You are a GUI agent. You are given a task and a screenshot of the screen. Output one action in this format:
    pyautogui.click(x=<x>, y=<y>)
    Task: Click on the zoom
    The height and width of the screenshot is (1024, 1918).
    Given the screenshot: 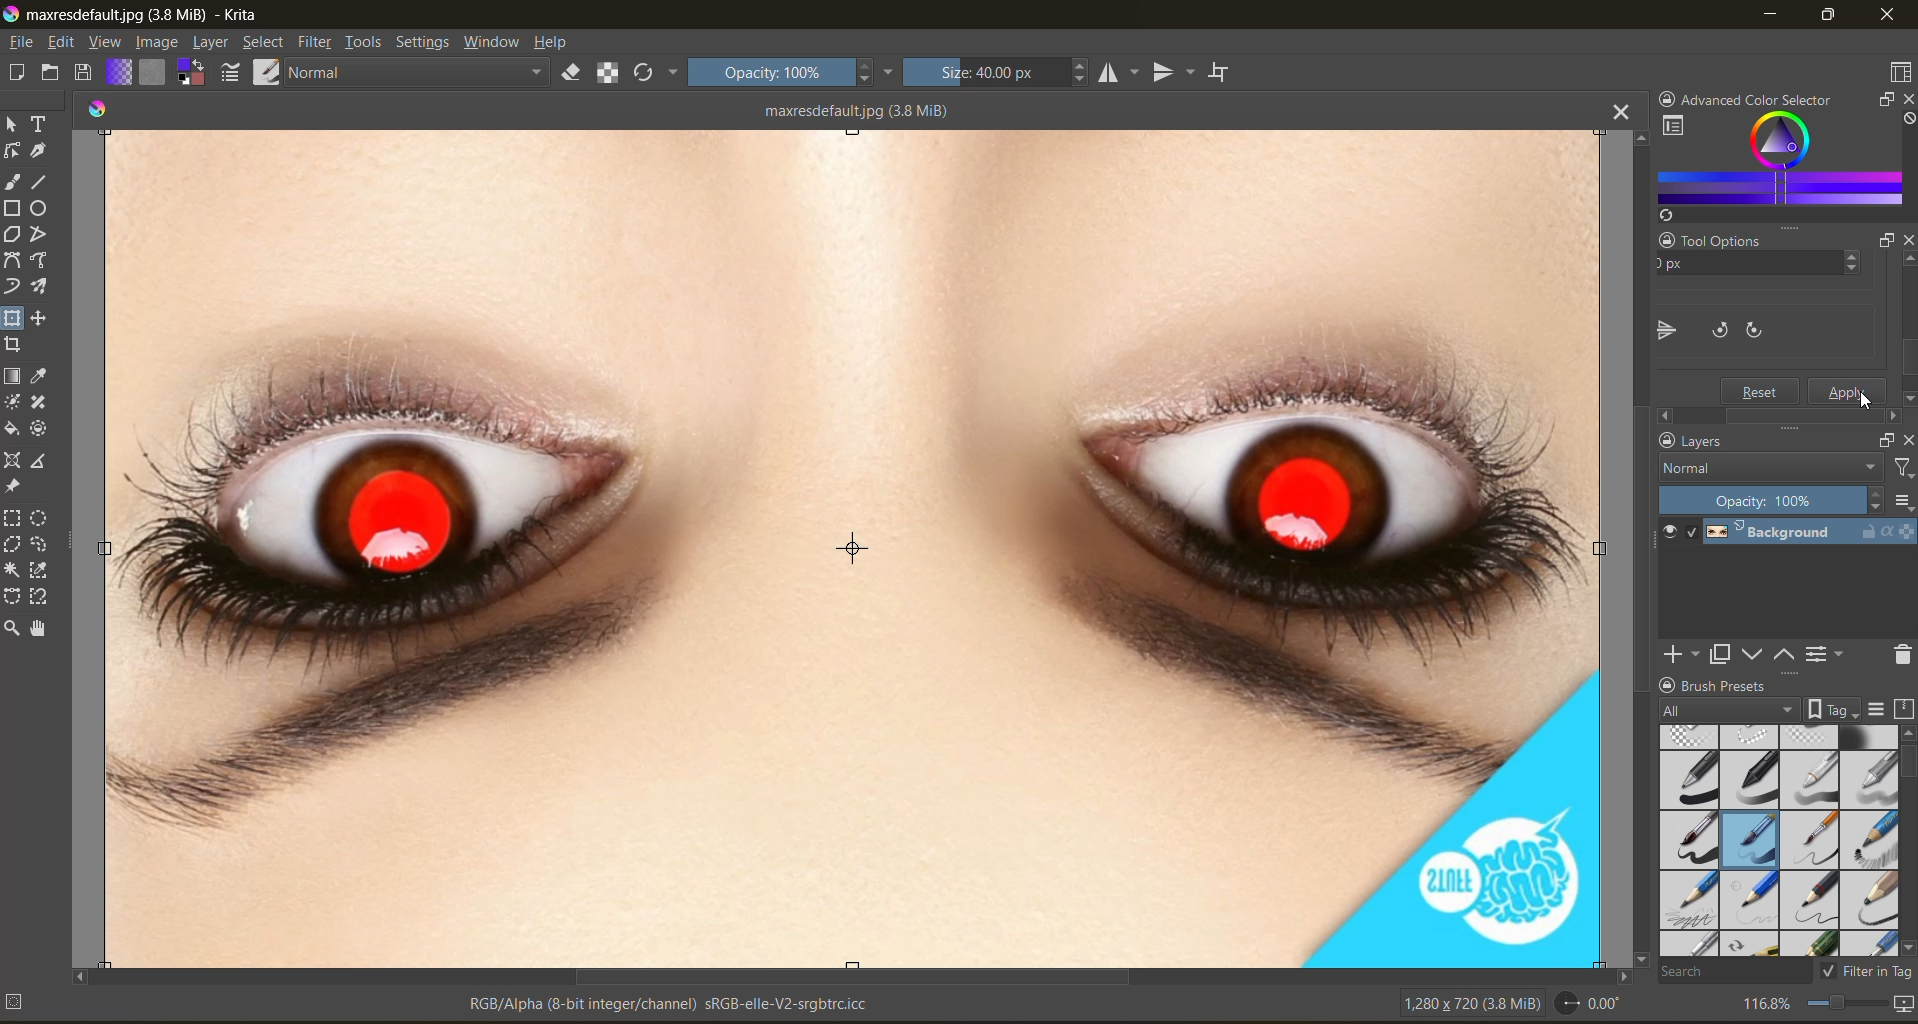 What is the action you would take?
    pyautogui.click(x=1850, y=1007)
    